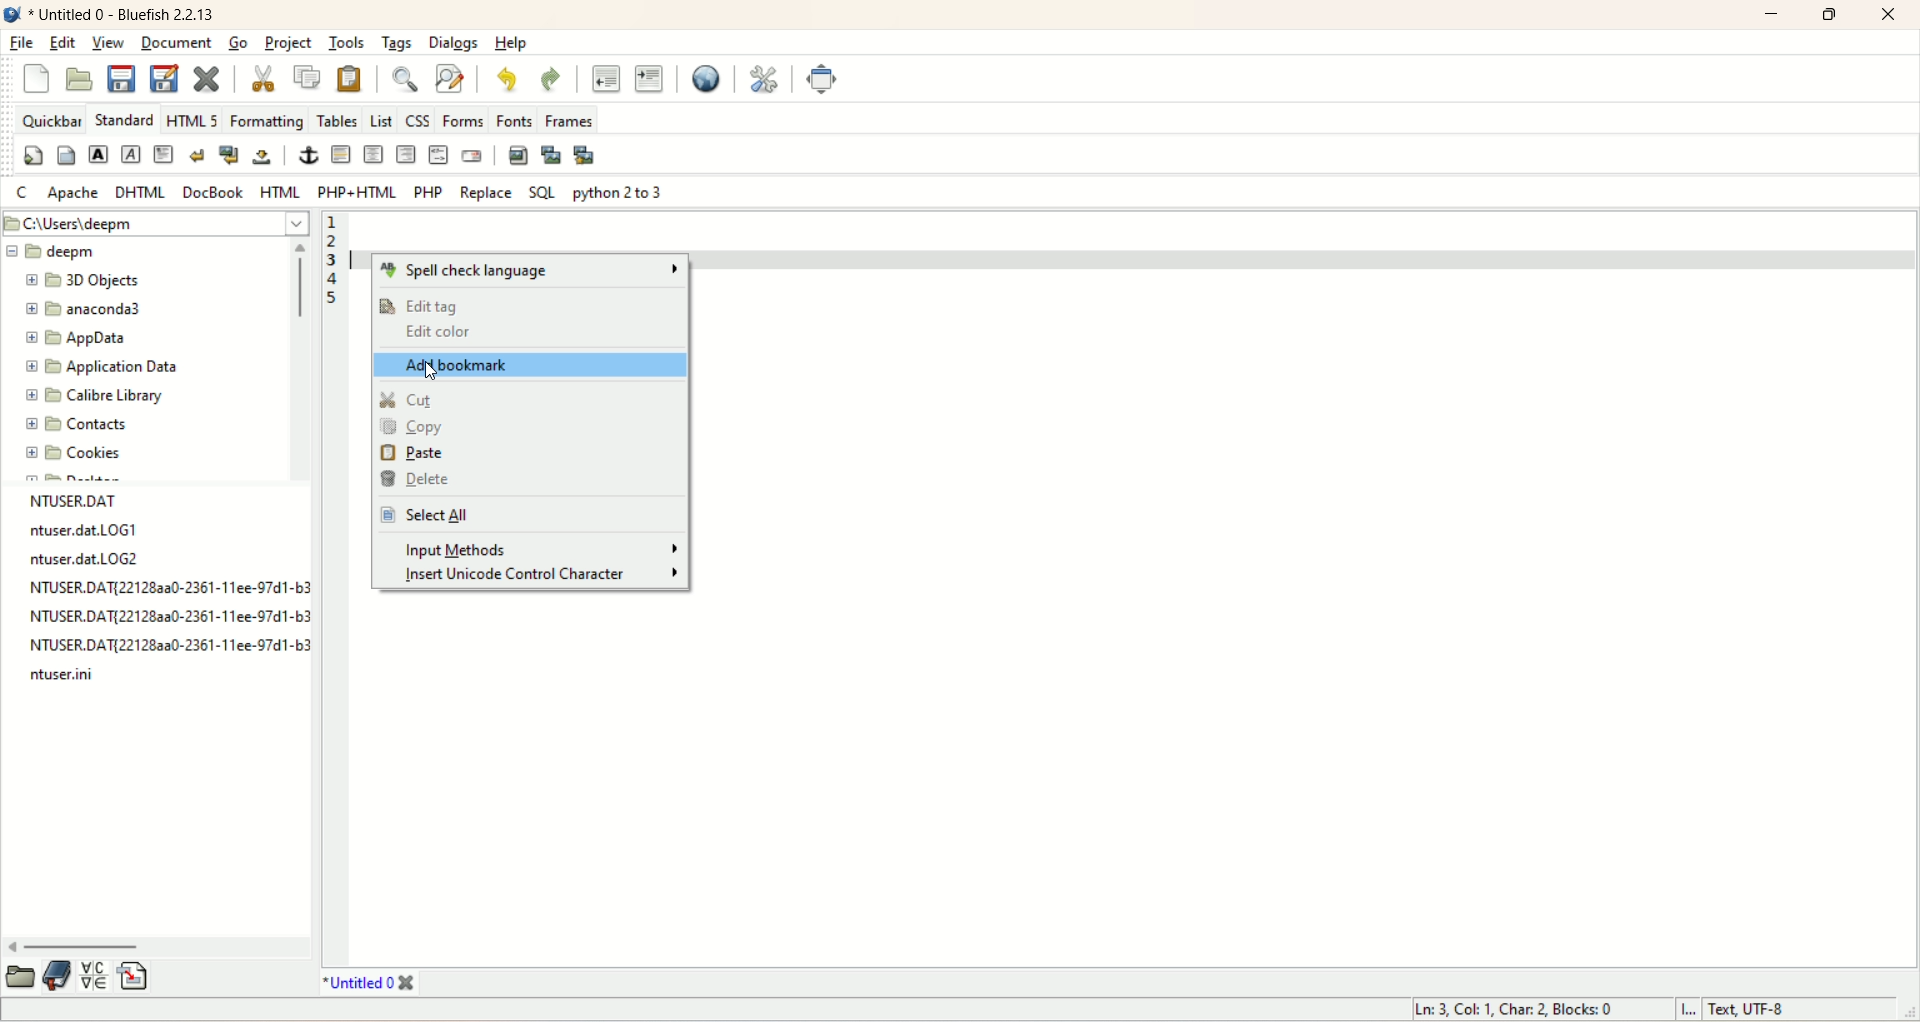 The height and width of the screenshot is (1022, 1920). What do you see at coordinates (418, 307) in the screenshot?
I see `edit tag` at bounding box center [418, 307].